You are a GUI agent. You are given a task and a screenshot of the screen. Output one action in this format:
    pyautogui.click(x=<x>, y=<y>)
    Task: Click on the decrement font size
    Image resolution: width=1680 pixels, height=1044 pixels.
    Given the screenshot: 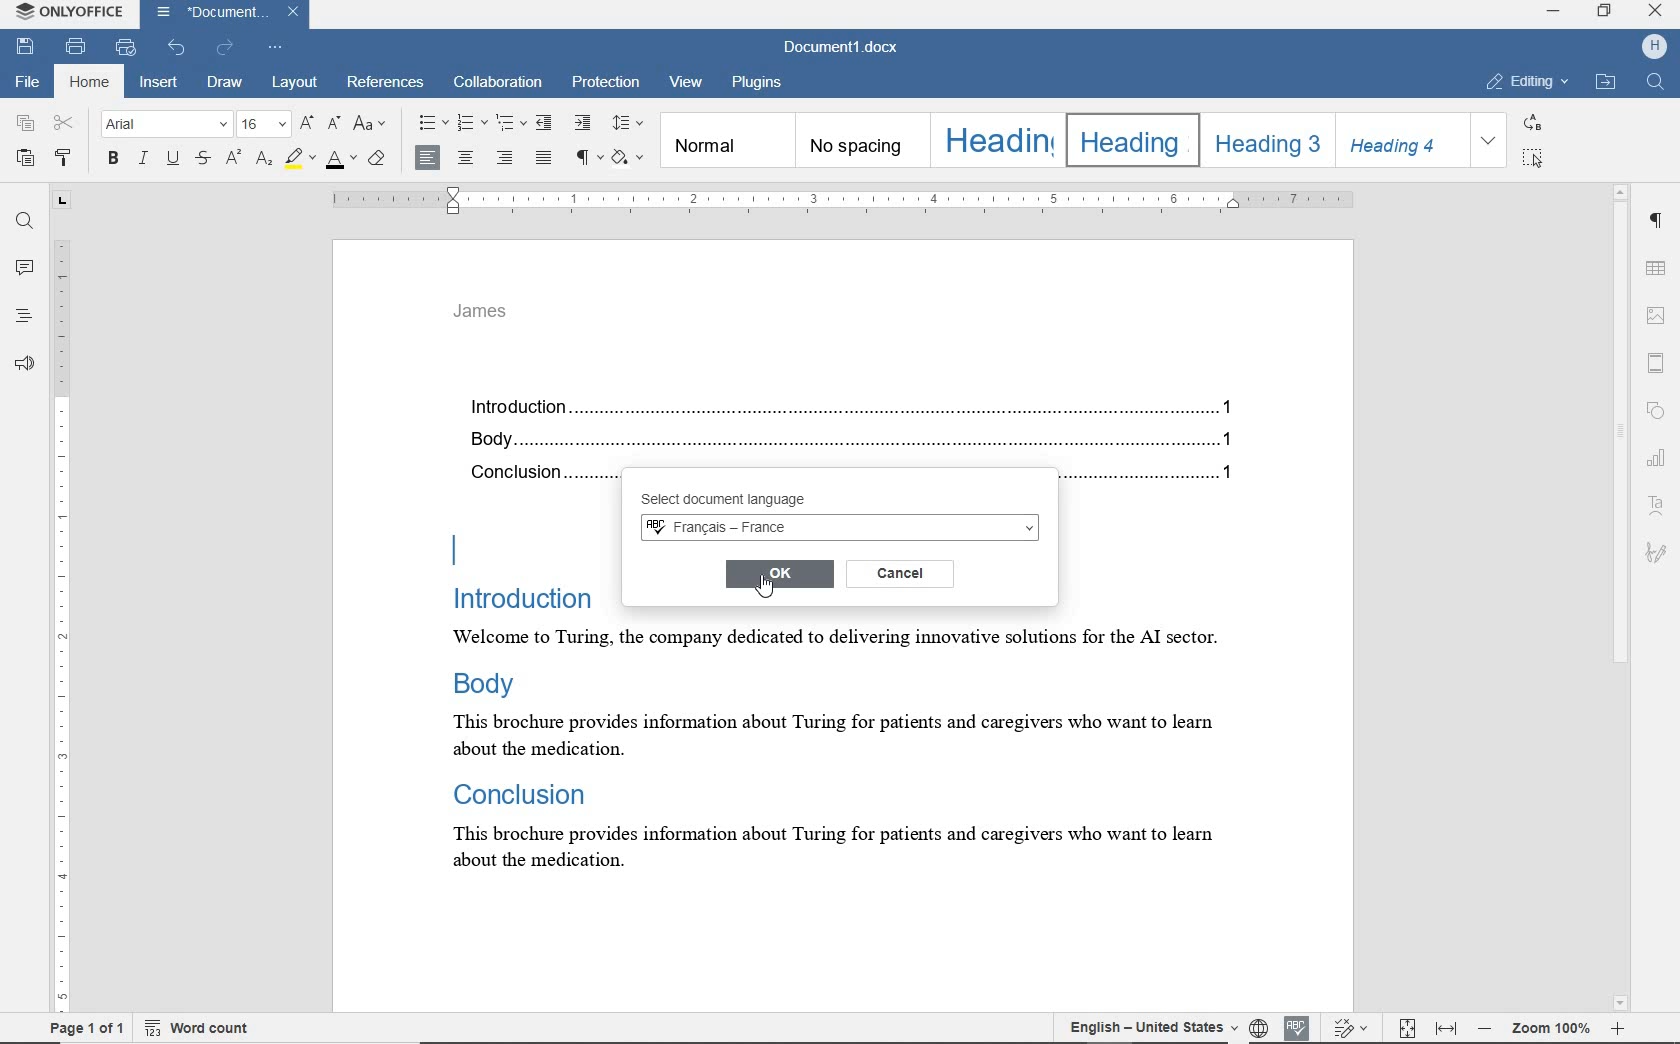 What is the action you would take?
    pyautogui.click(x=334, y=122)
    